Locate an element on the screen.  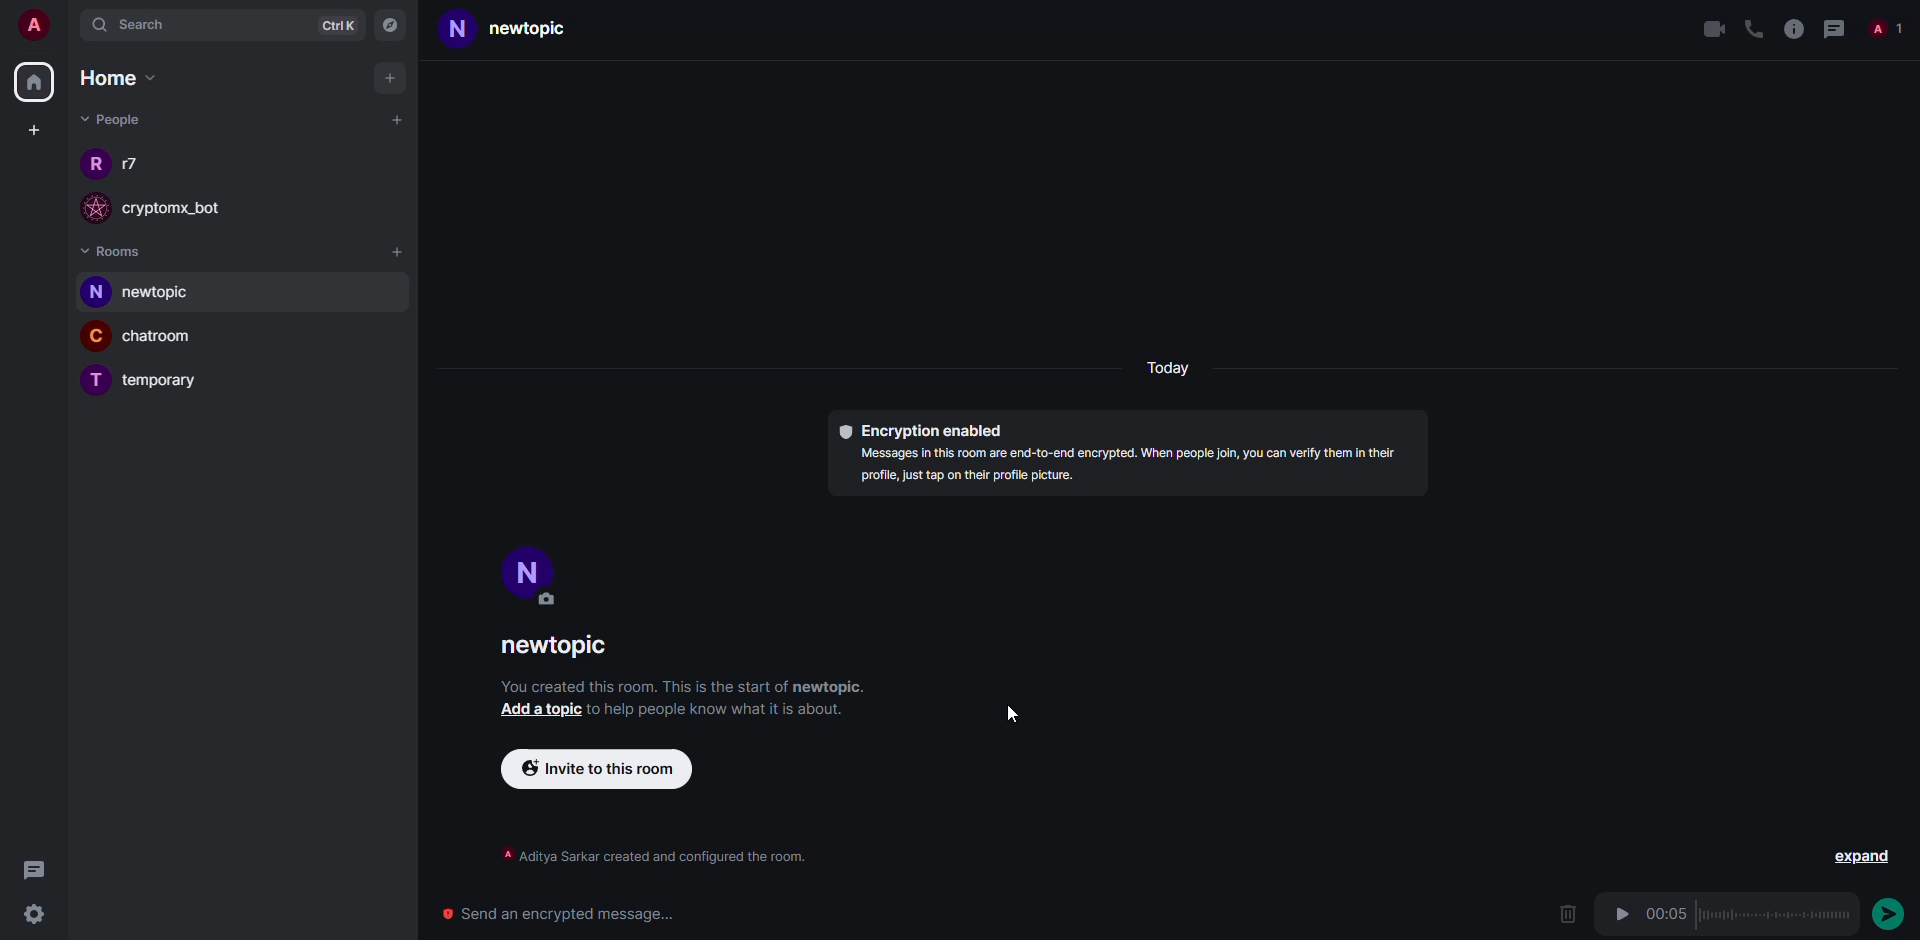
threads is located at coordinates (33, 869).